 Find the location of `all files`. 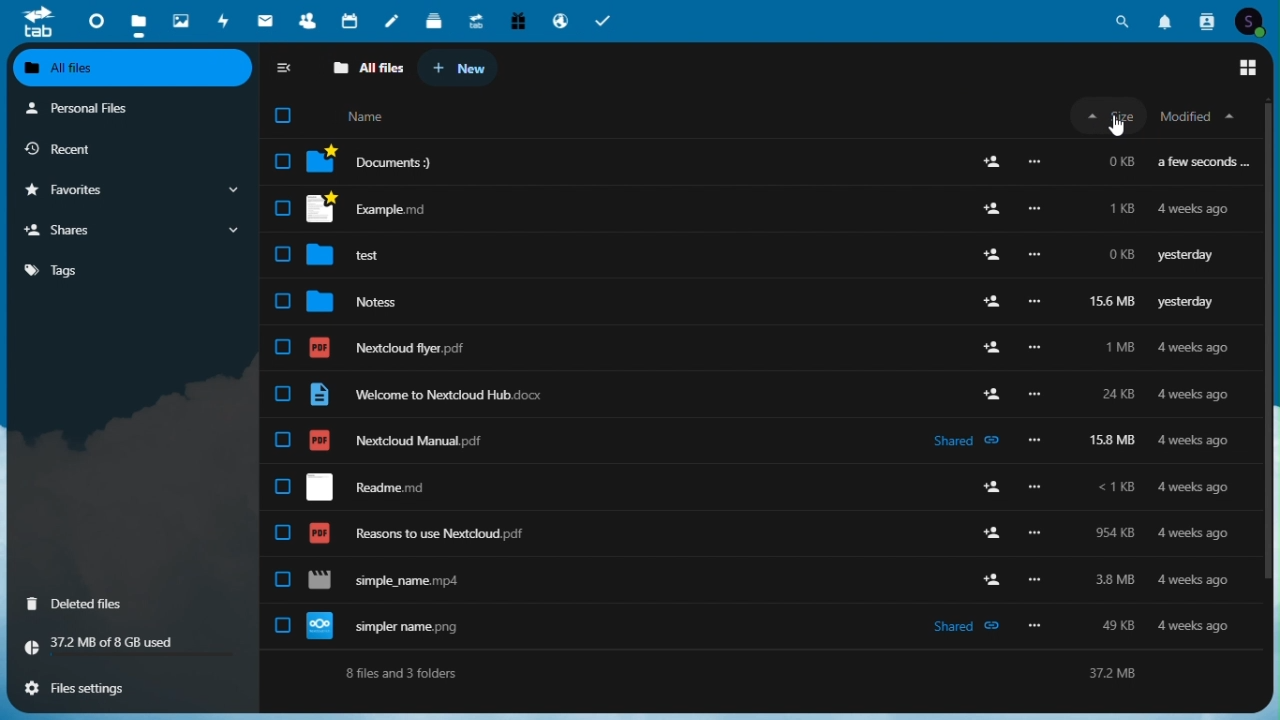

all files is located at coordinates (365, 68).